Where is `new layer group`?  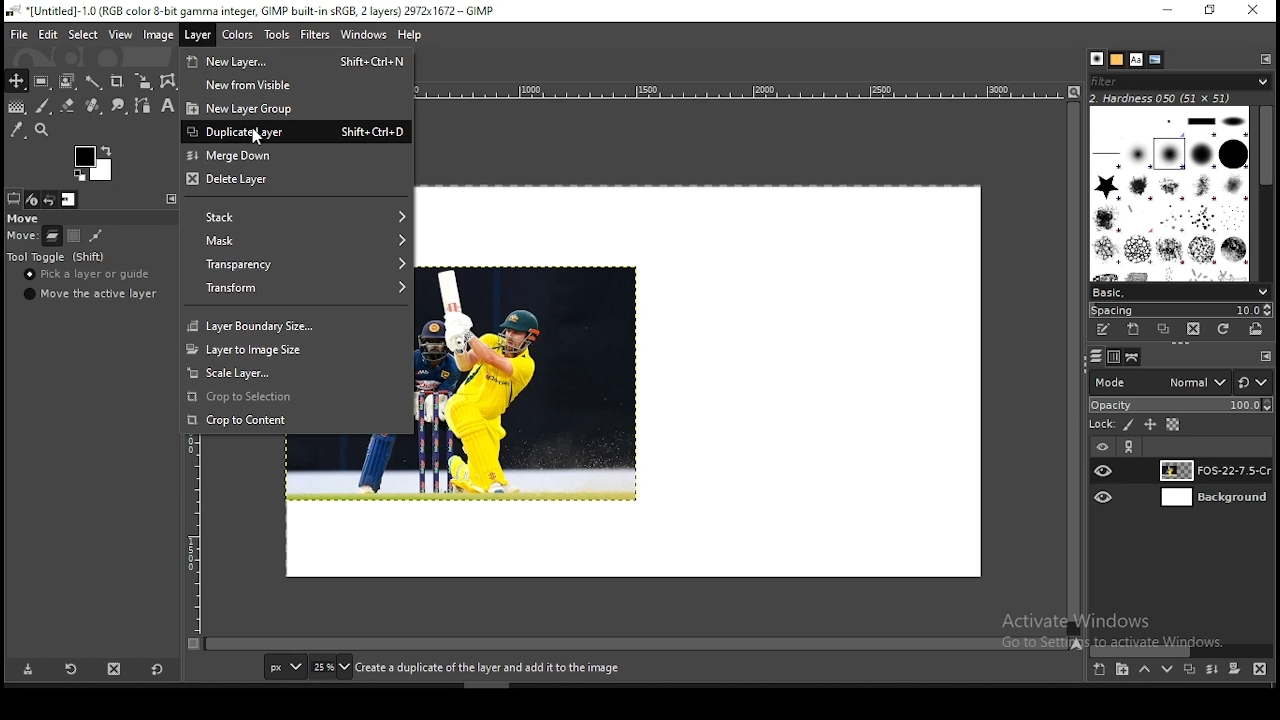
new layer group is located at coordinates (1122, 671).